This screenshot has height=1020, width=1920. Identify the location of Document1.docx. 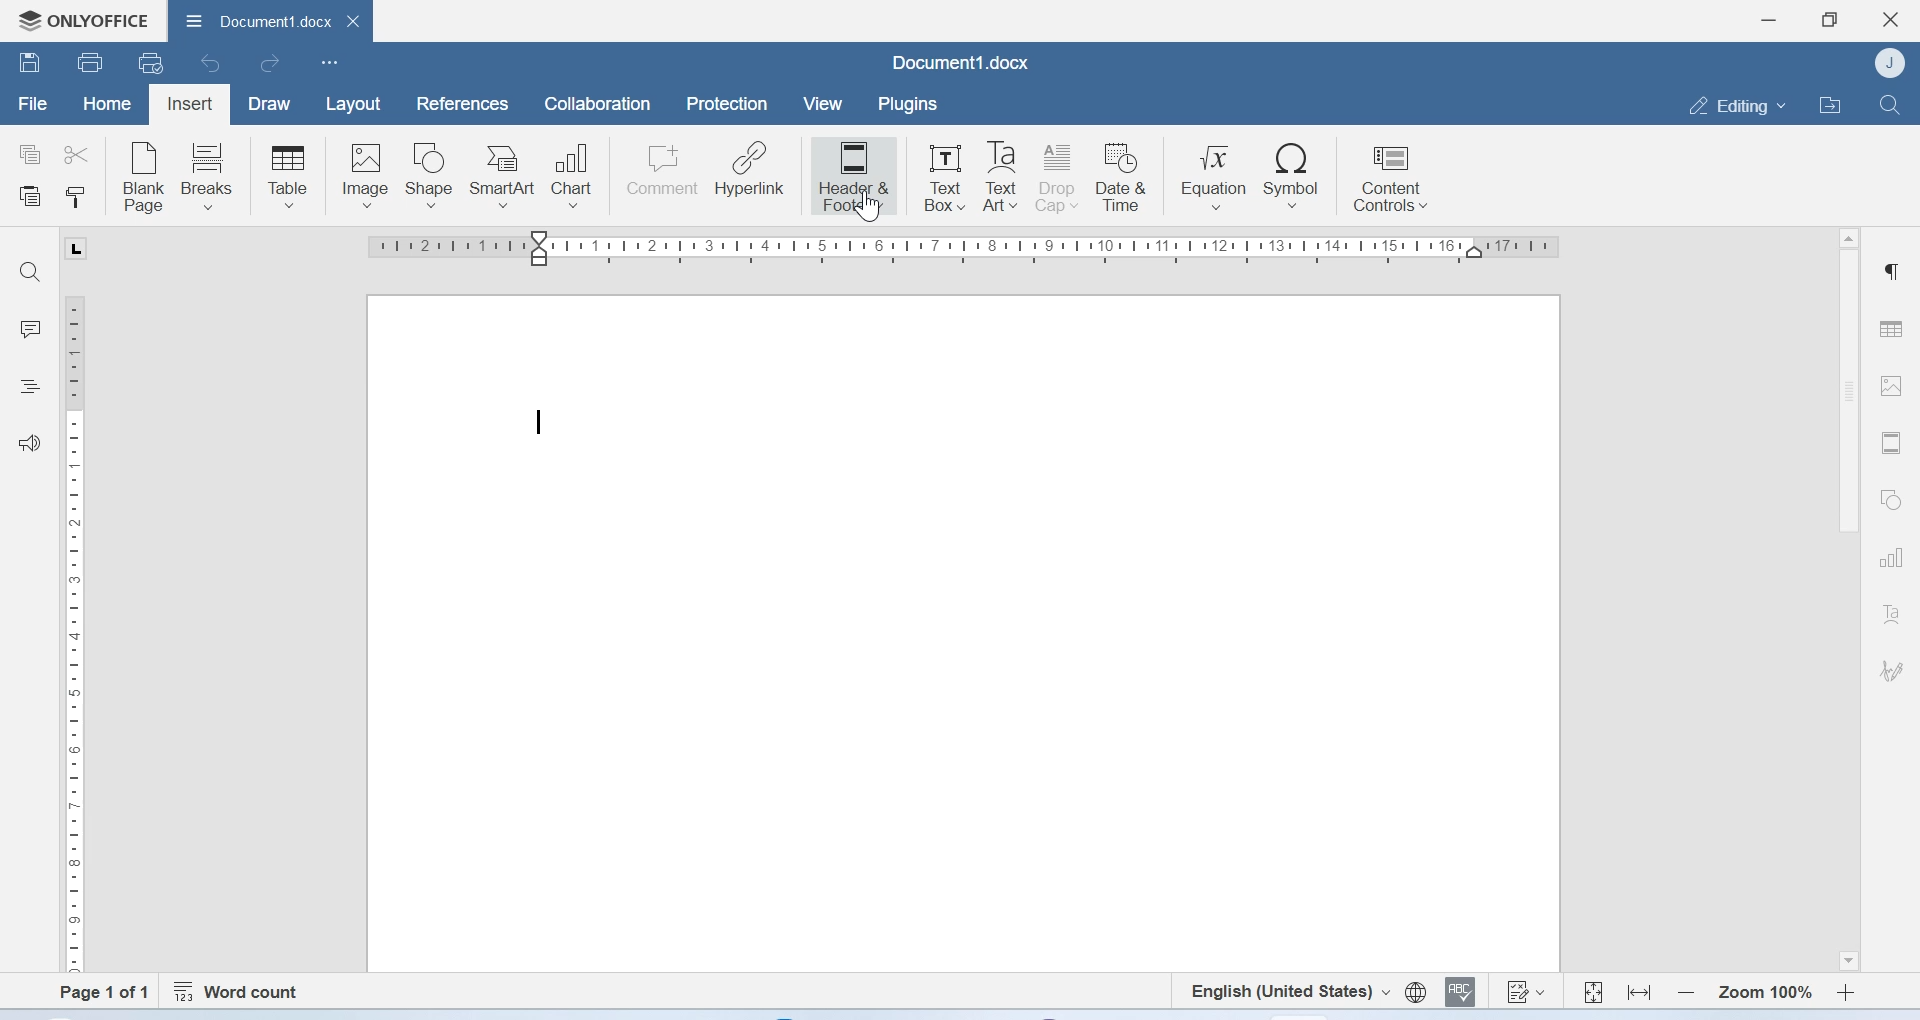
(960, 62).